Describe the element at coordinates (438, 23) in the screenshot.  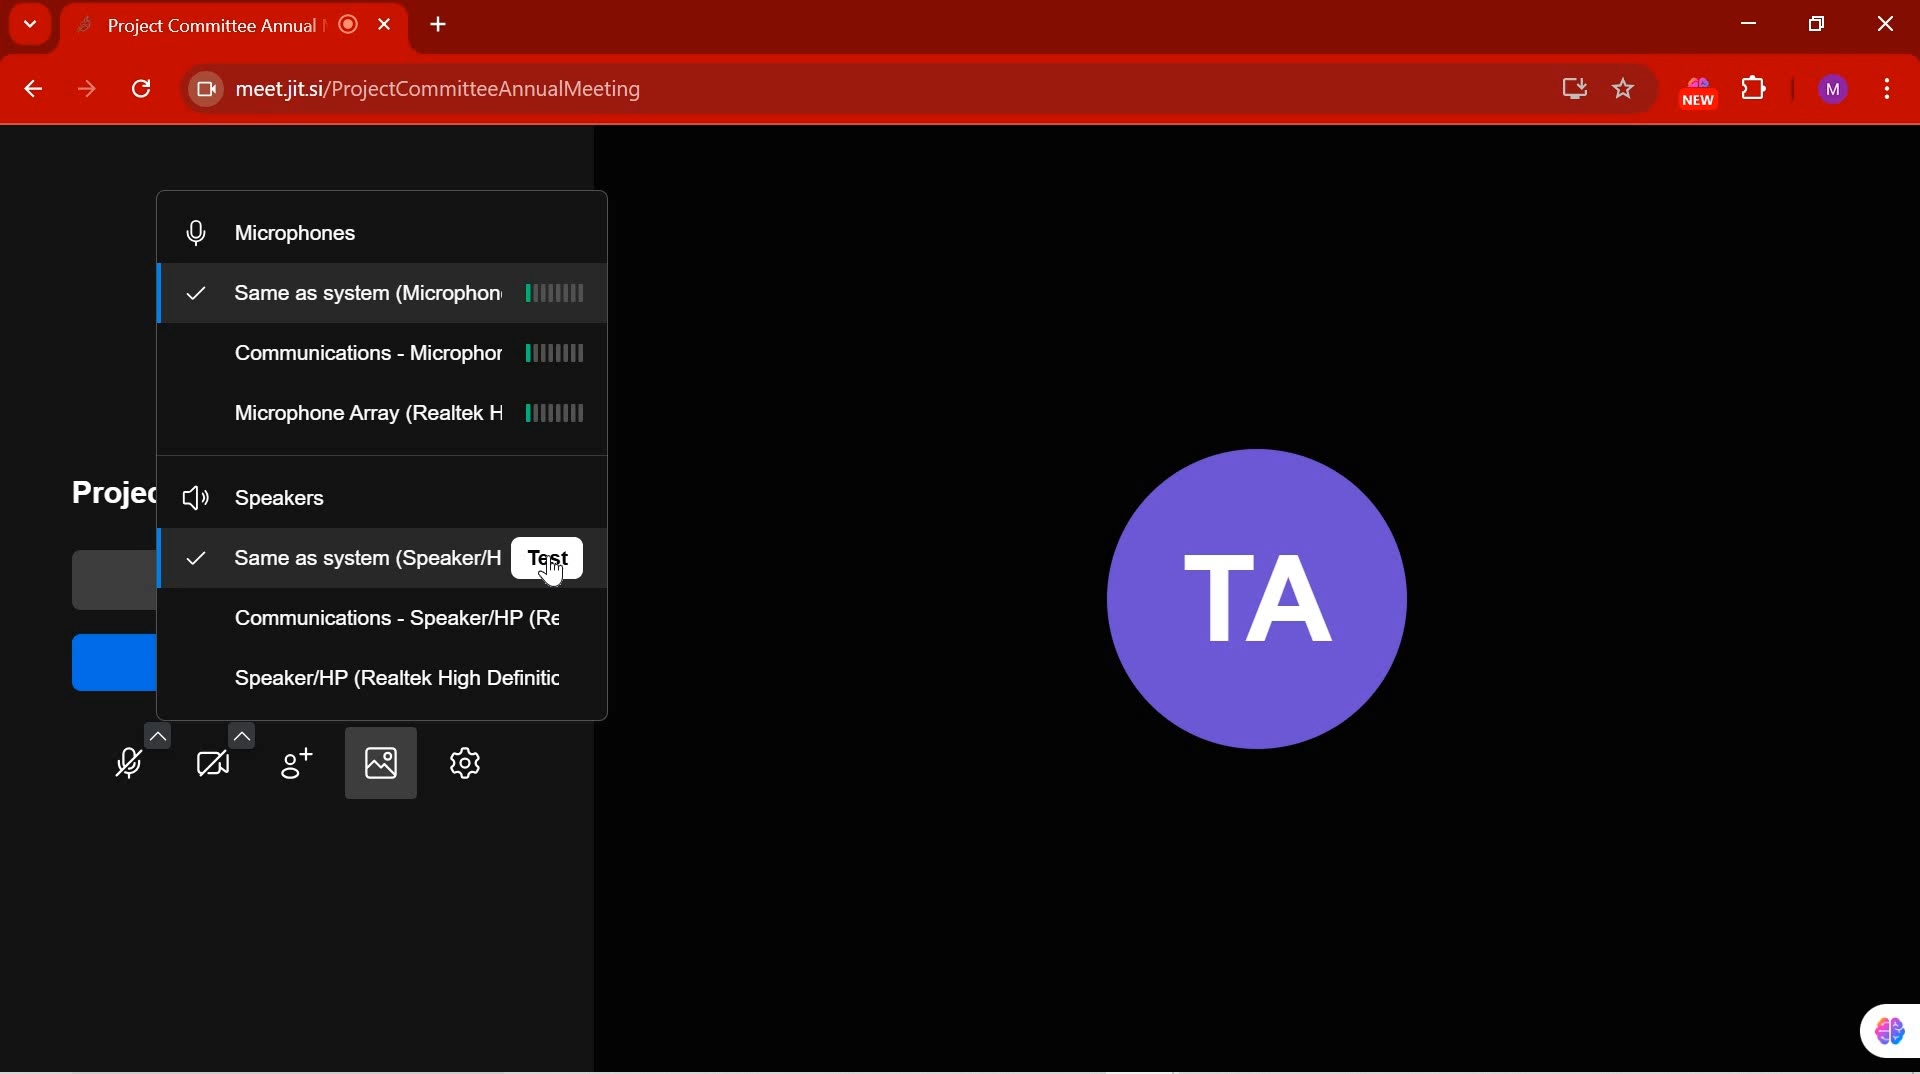
I see `ADD NEW TAB` at that location.